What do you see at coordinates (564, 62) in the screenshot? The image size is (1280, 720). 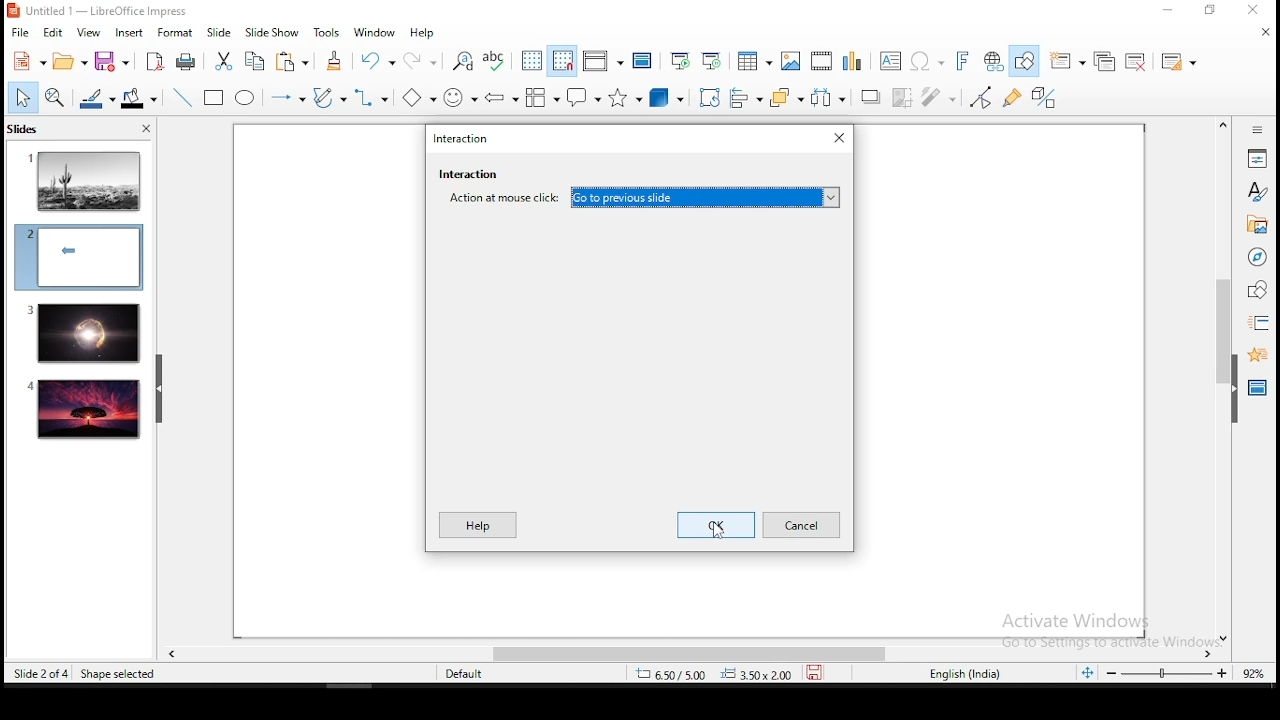 I see `snap to grid` at bounding box center [564, 62].